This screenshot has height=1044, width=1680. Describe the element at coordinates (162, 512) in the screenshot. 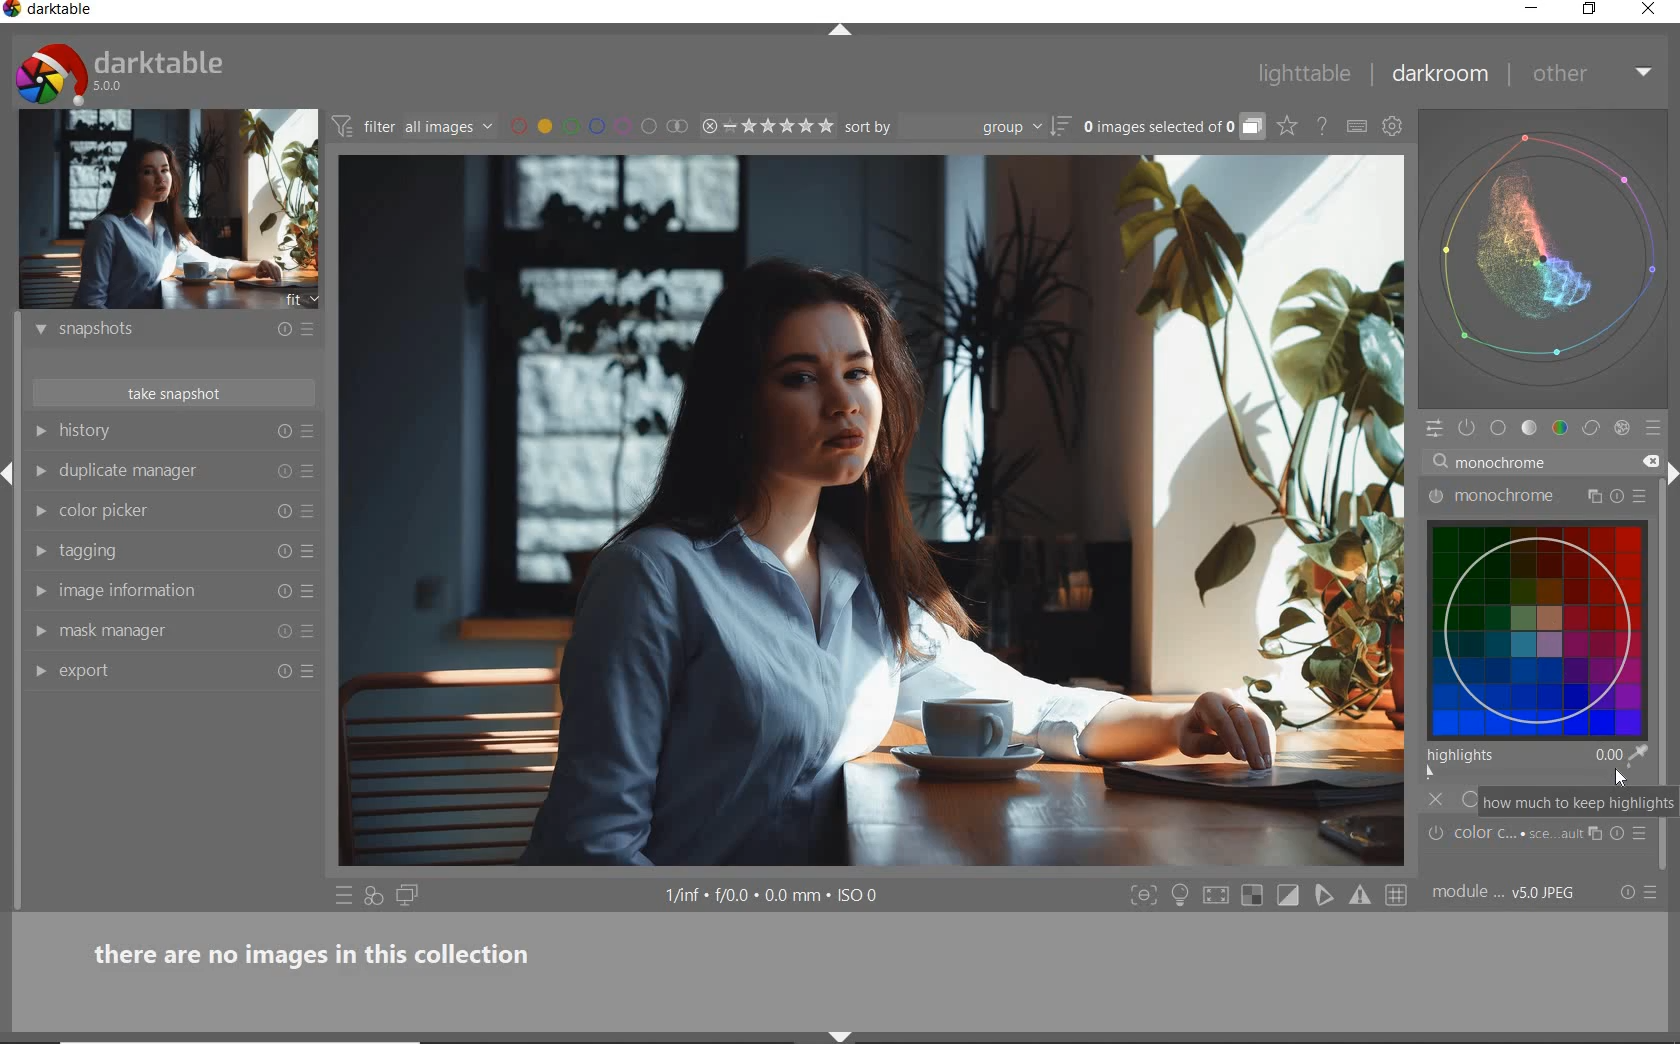

I see `color picker` at that location.